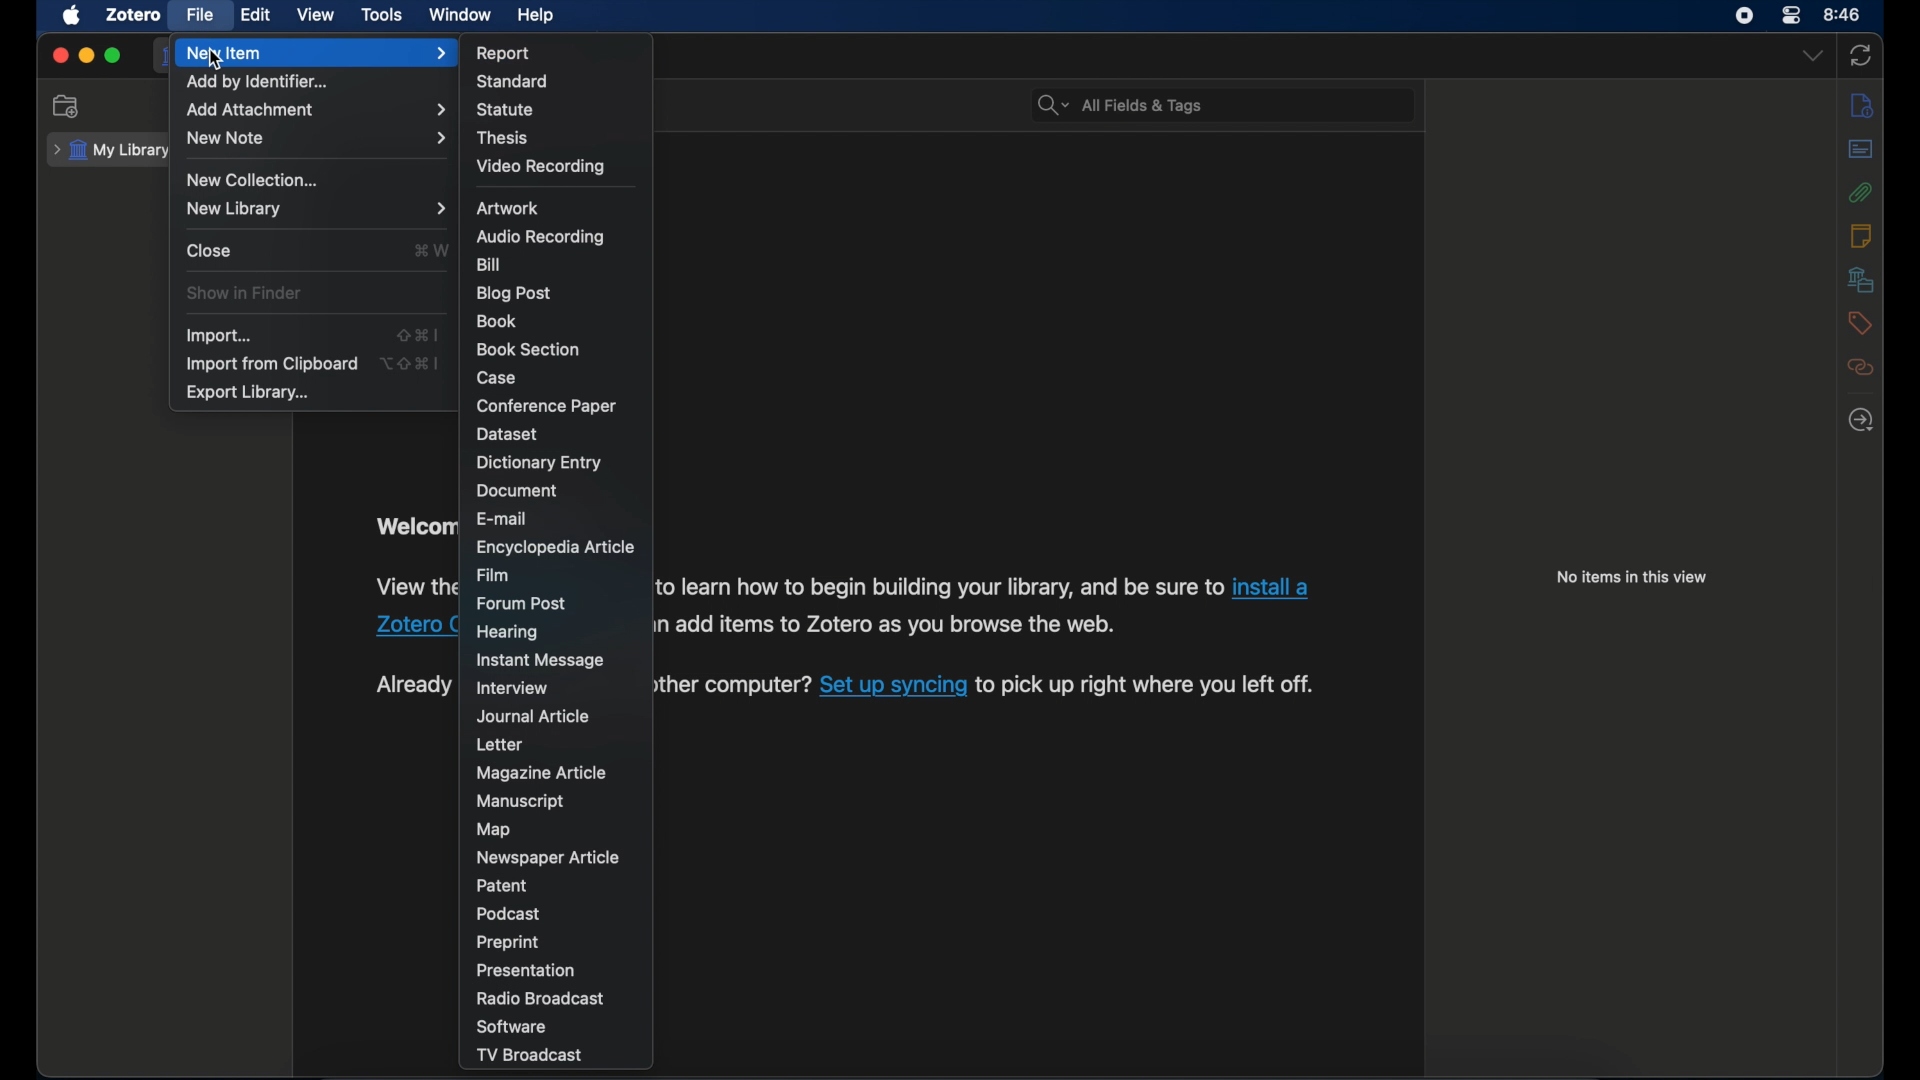  What do you see at coordinates (65, 105) in the screenshot?
I see `new collection` at bounding box center [65, 105].